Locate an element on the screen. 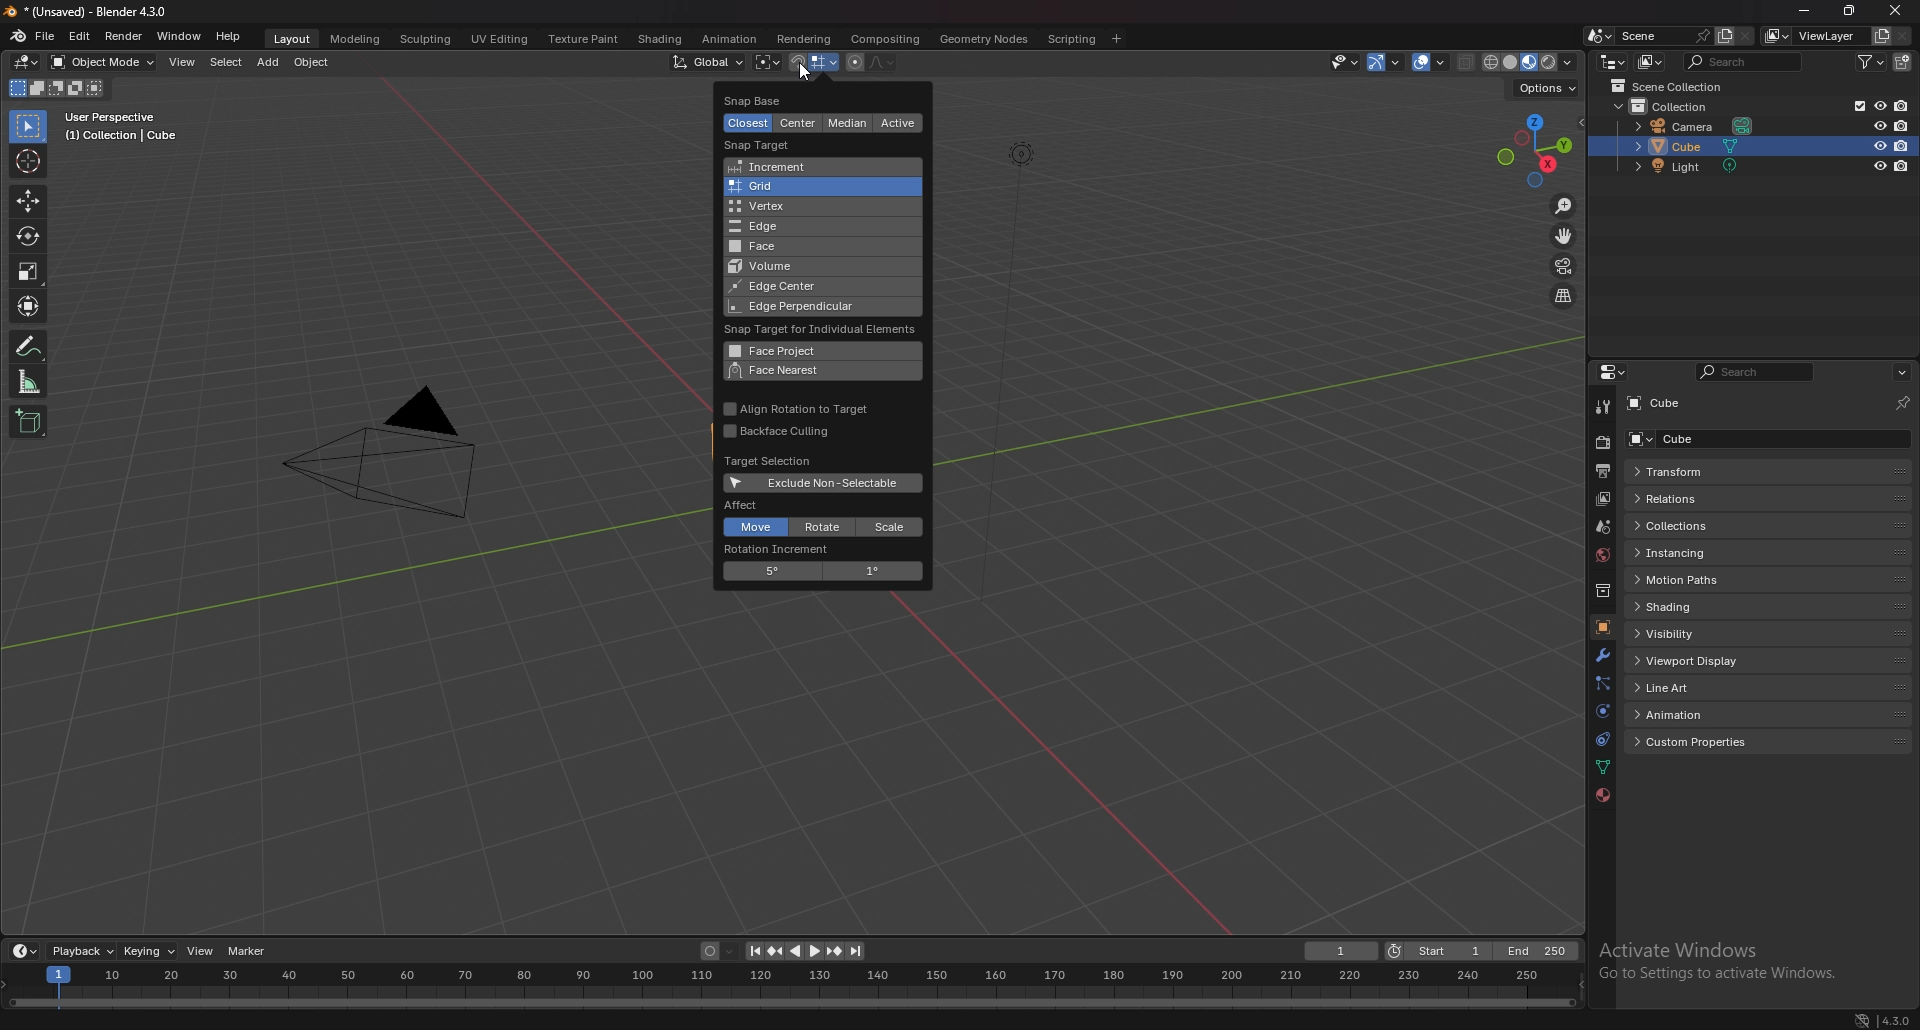 The height and width of the screenshot is (1030, 1920). collection is located at coordinates (1679, 105).